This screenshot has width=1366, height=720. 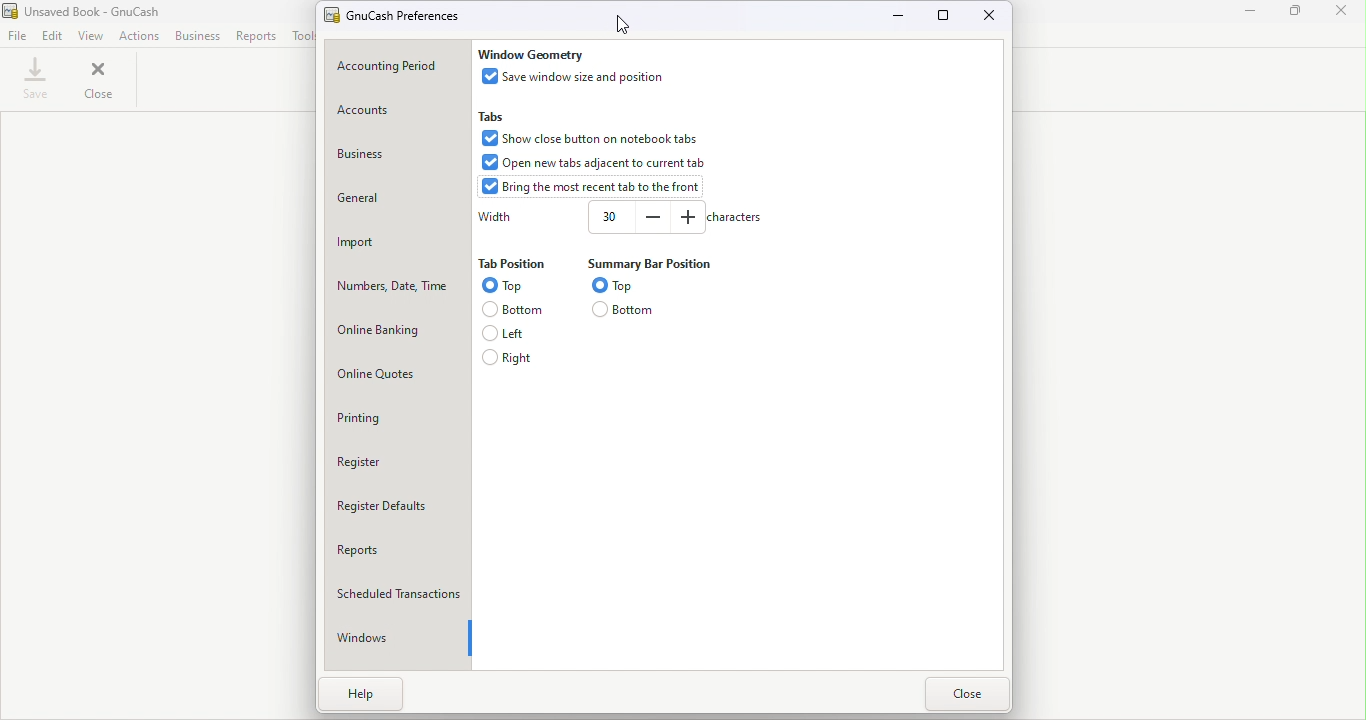 I want to click on decrease, so click(x=653, y=216).